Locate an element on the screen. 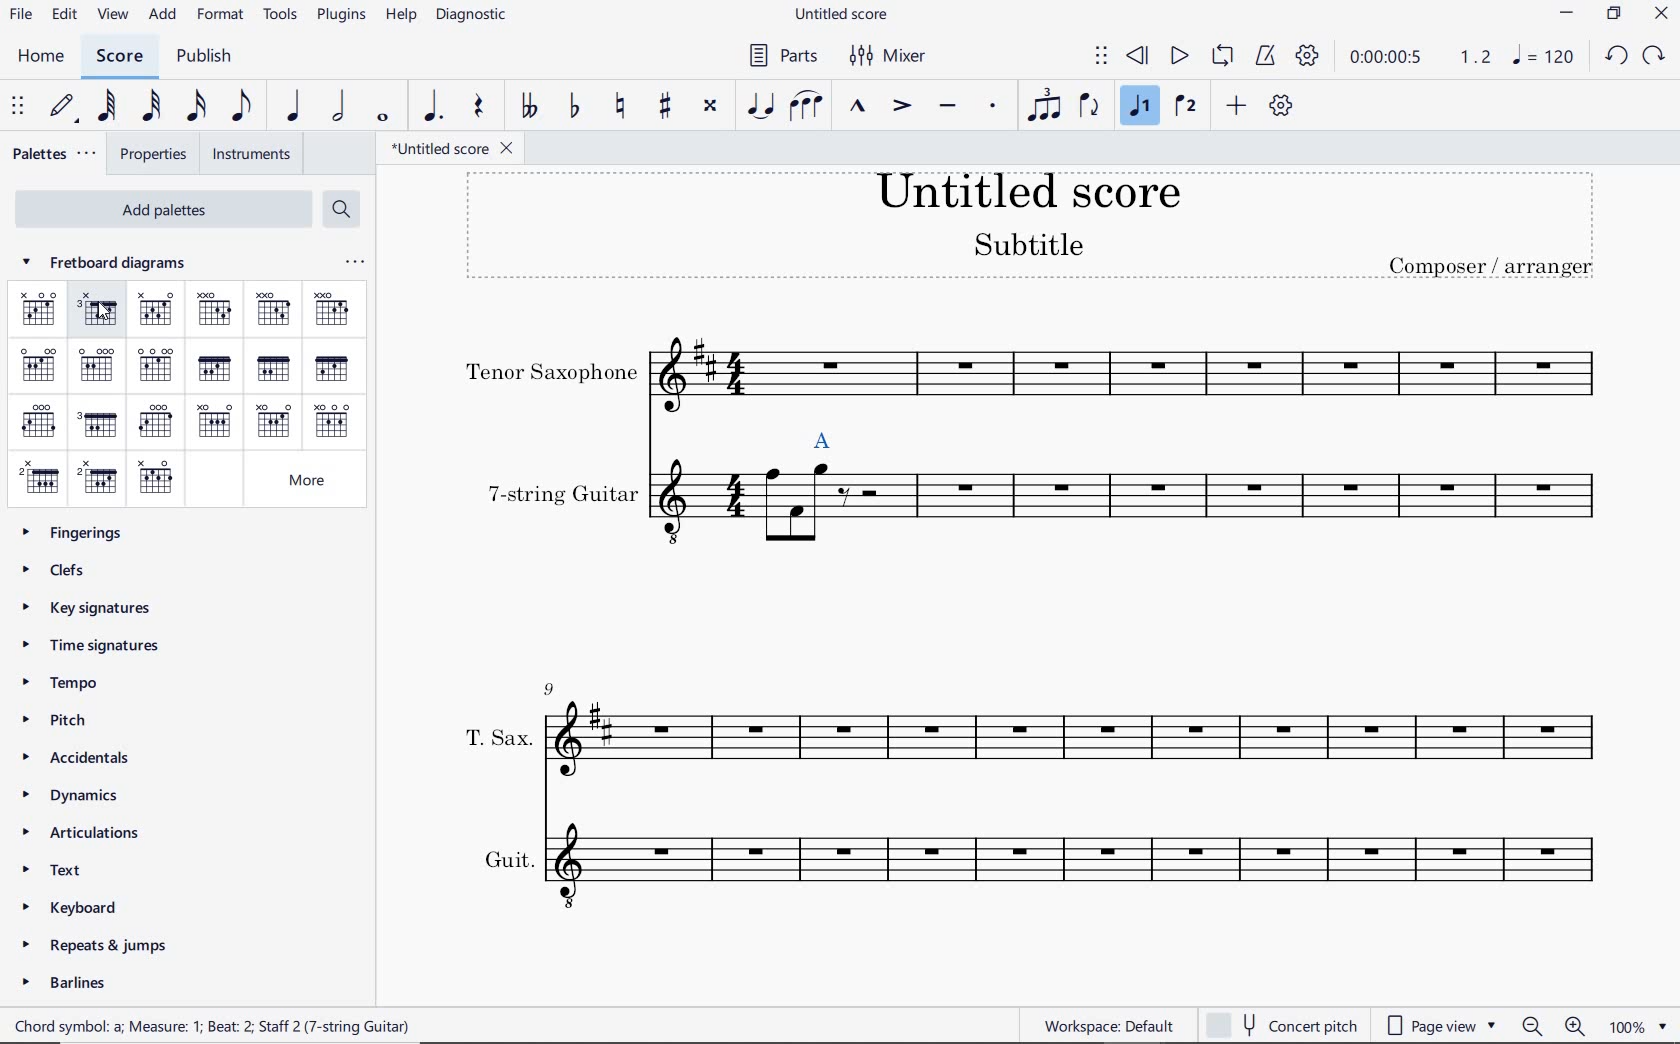 The image size is (1680, 1044). DYNAMICS is located at coordinates (88, 794).